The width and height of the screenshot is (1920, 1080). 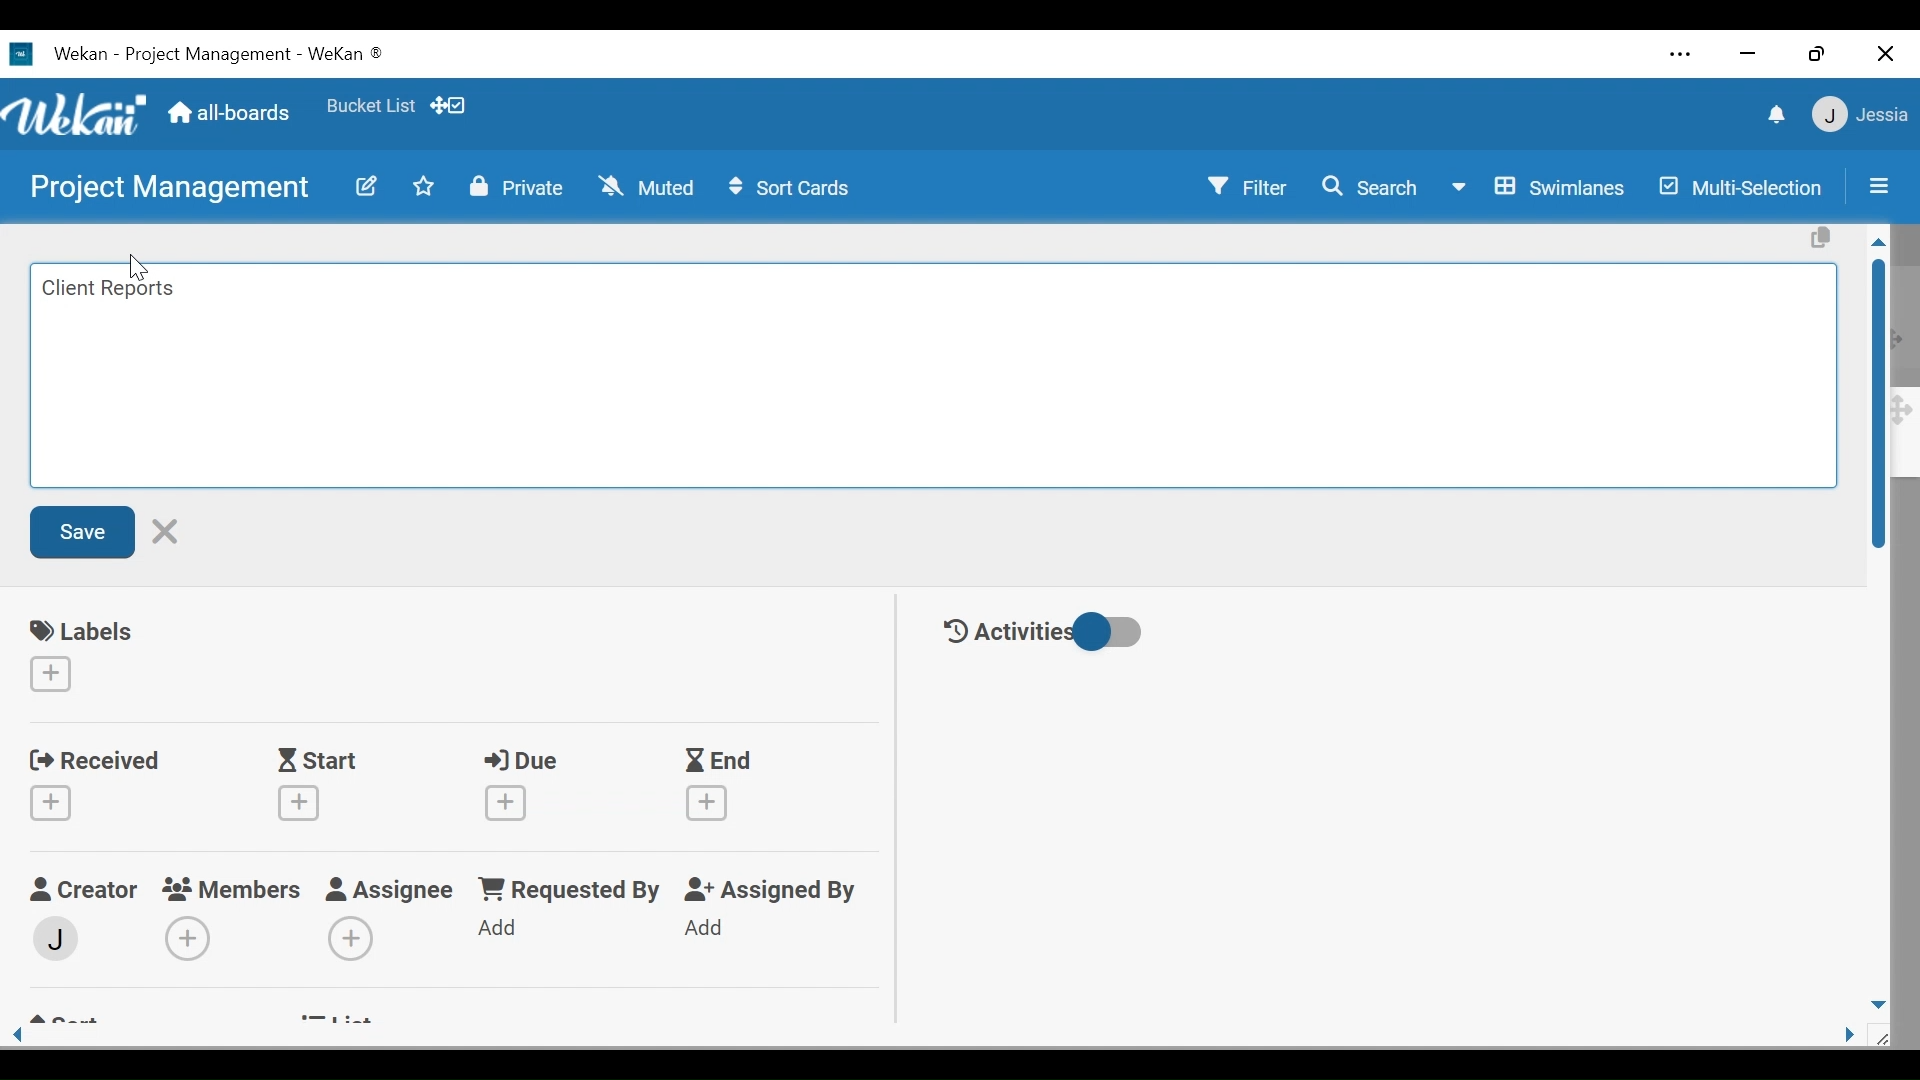 I want to click on cursor, so click(x=134, y=265).